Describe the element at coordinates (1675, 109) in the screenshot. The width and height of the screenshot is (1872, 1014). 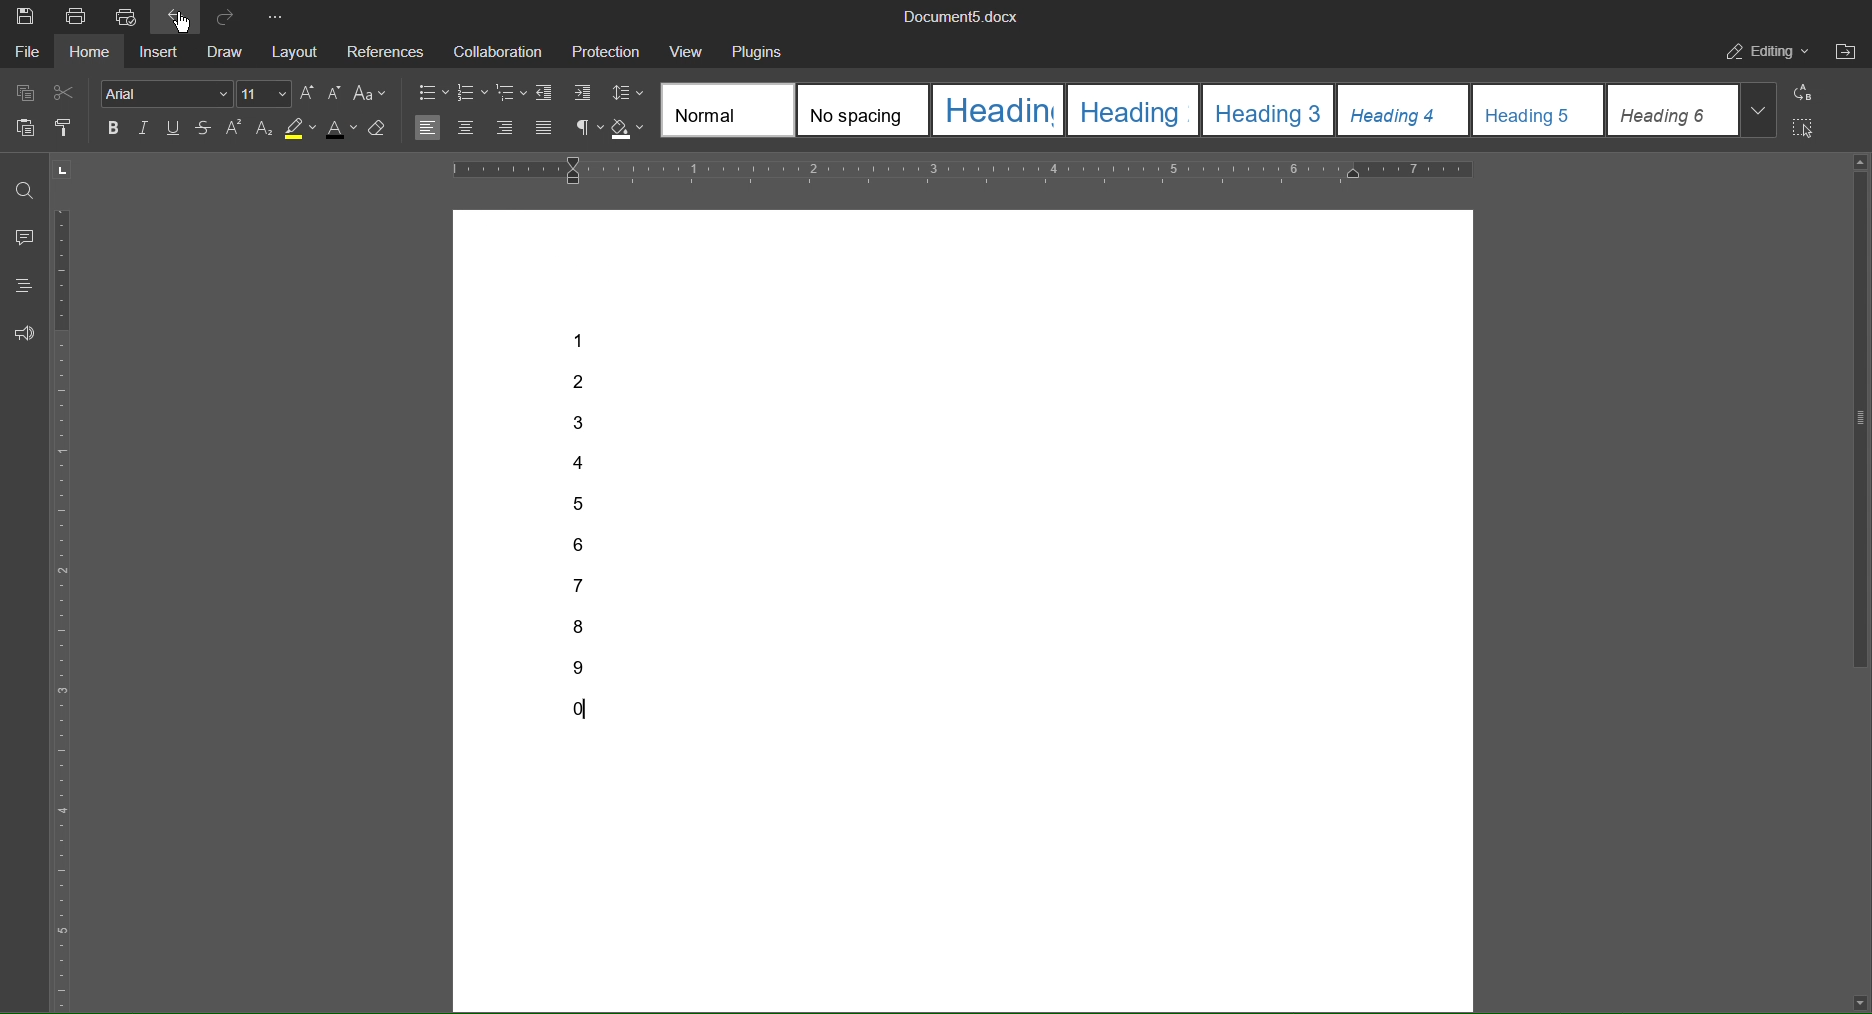
I see `template` at that location.